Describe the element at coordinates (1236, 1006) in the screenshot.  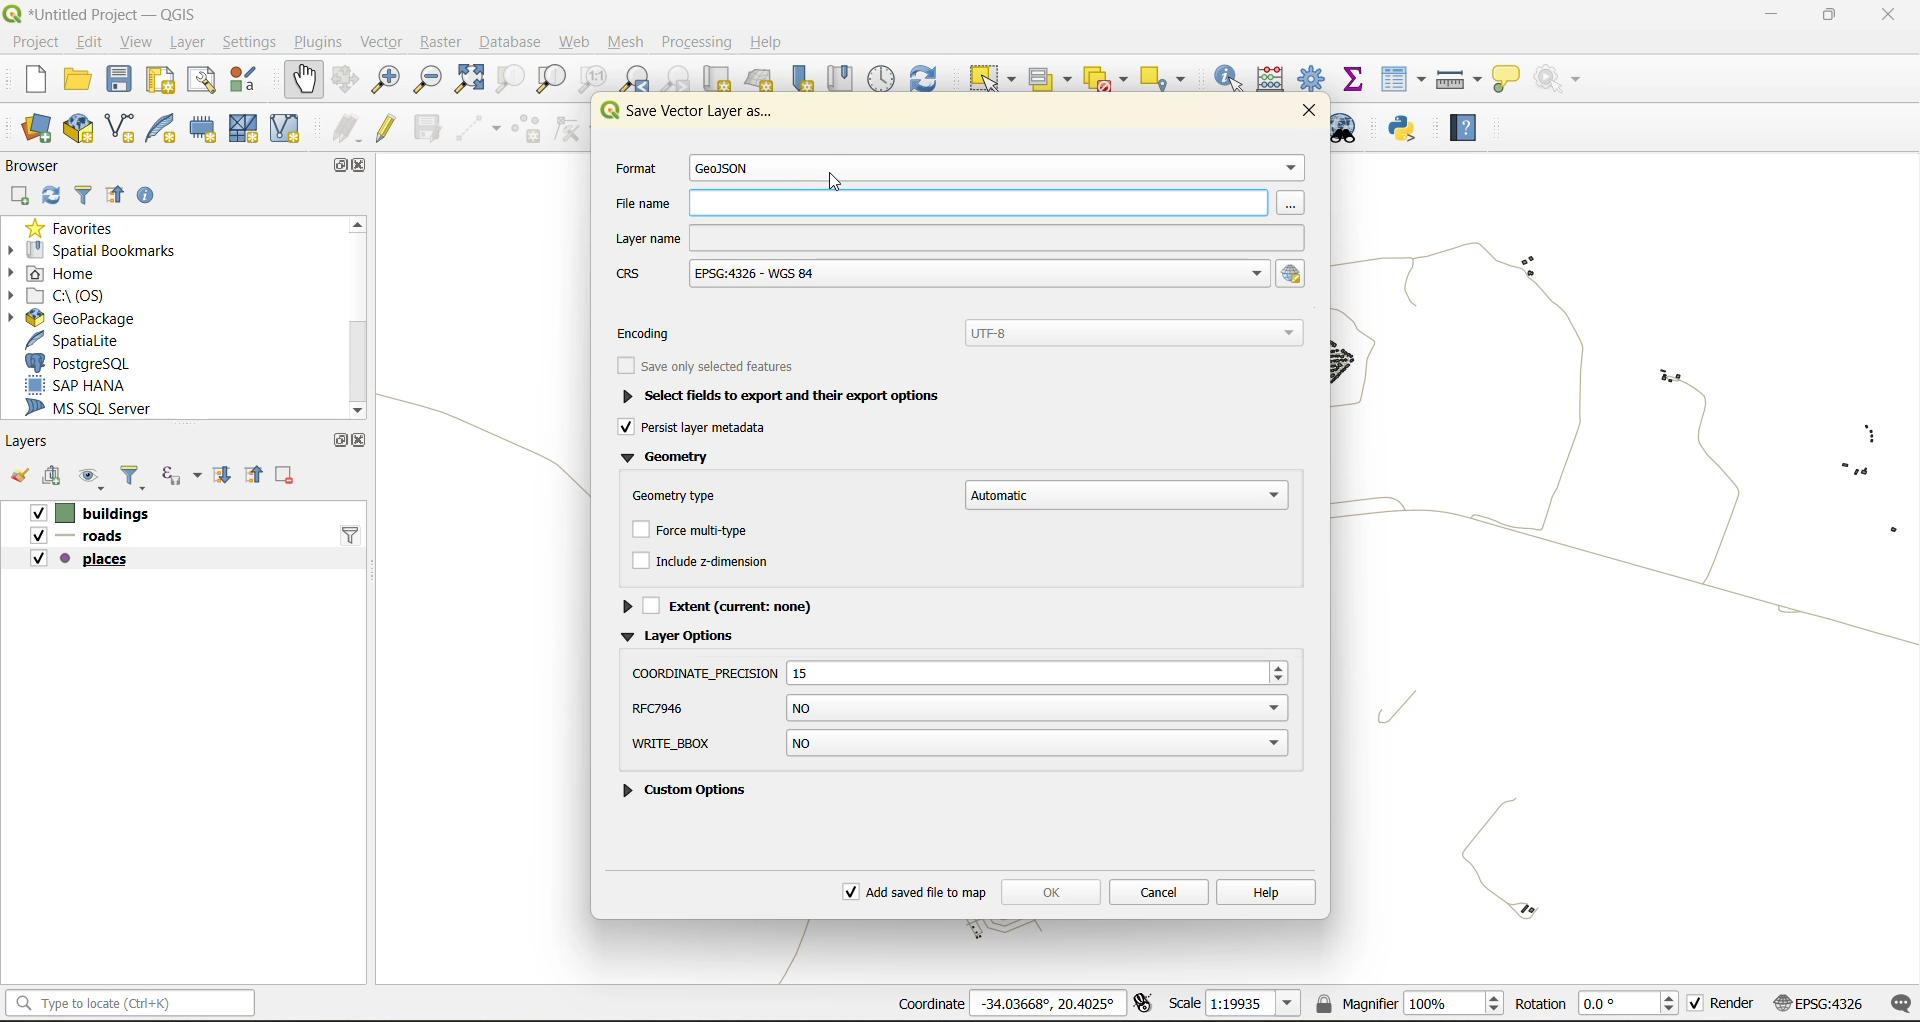
I see `scale` at that location.